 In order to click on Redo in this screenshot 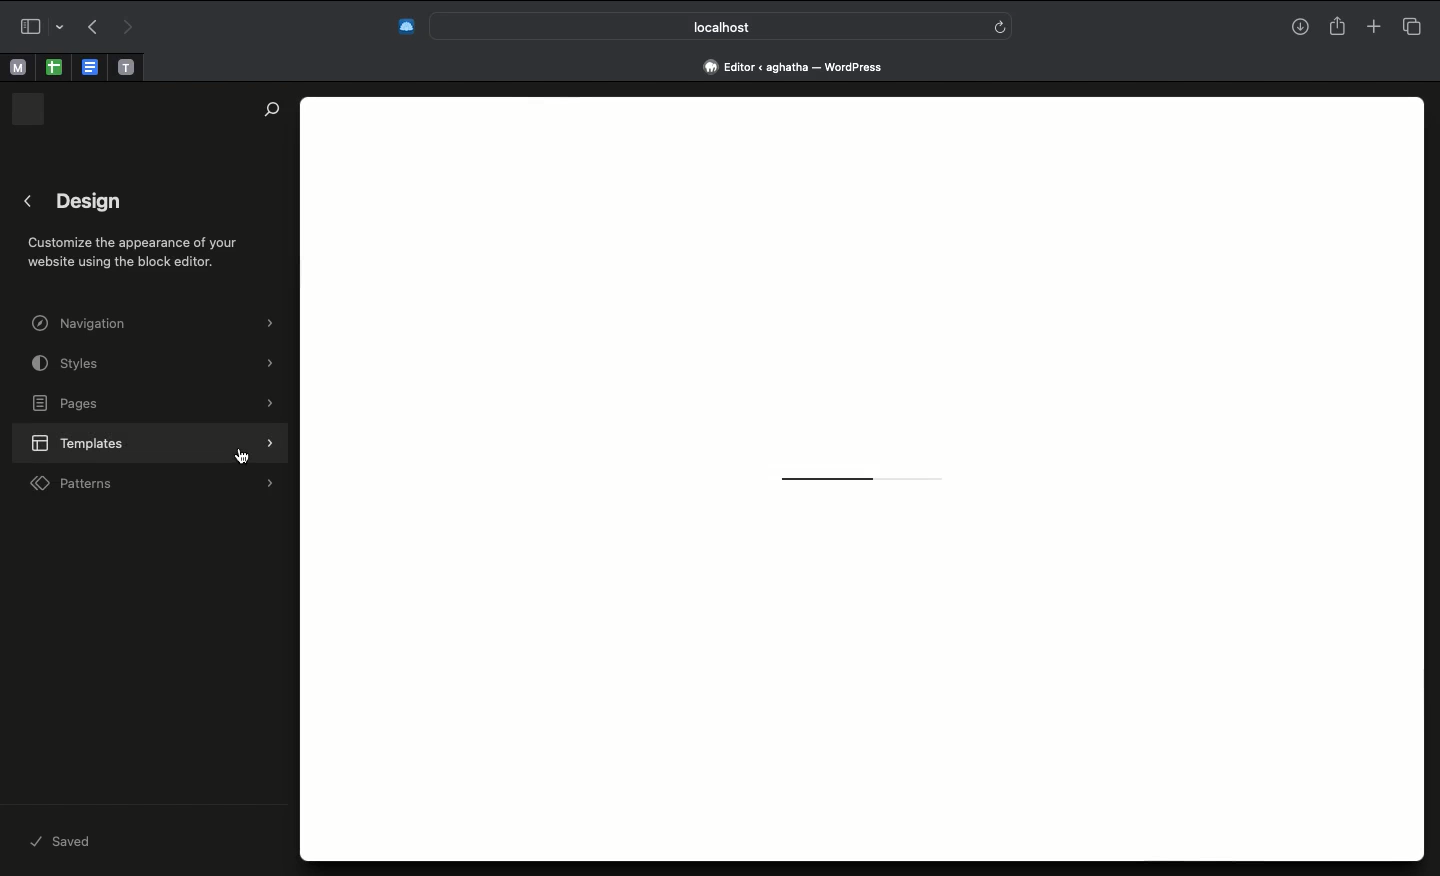, I will do `click(125, 28)`.